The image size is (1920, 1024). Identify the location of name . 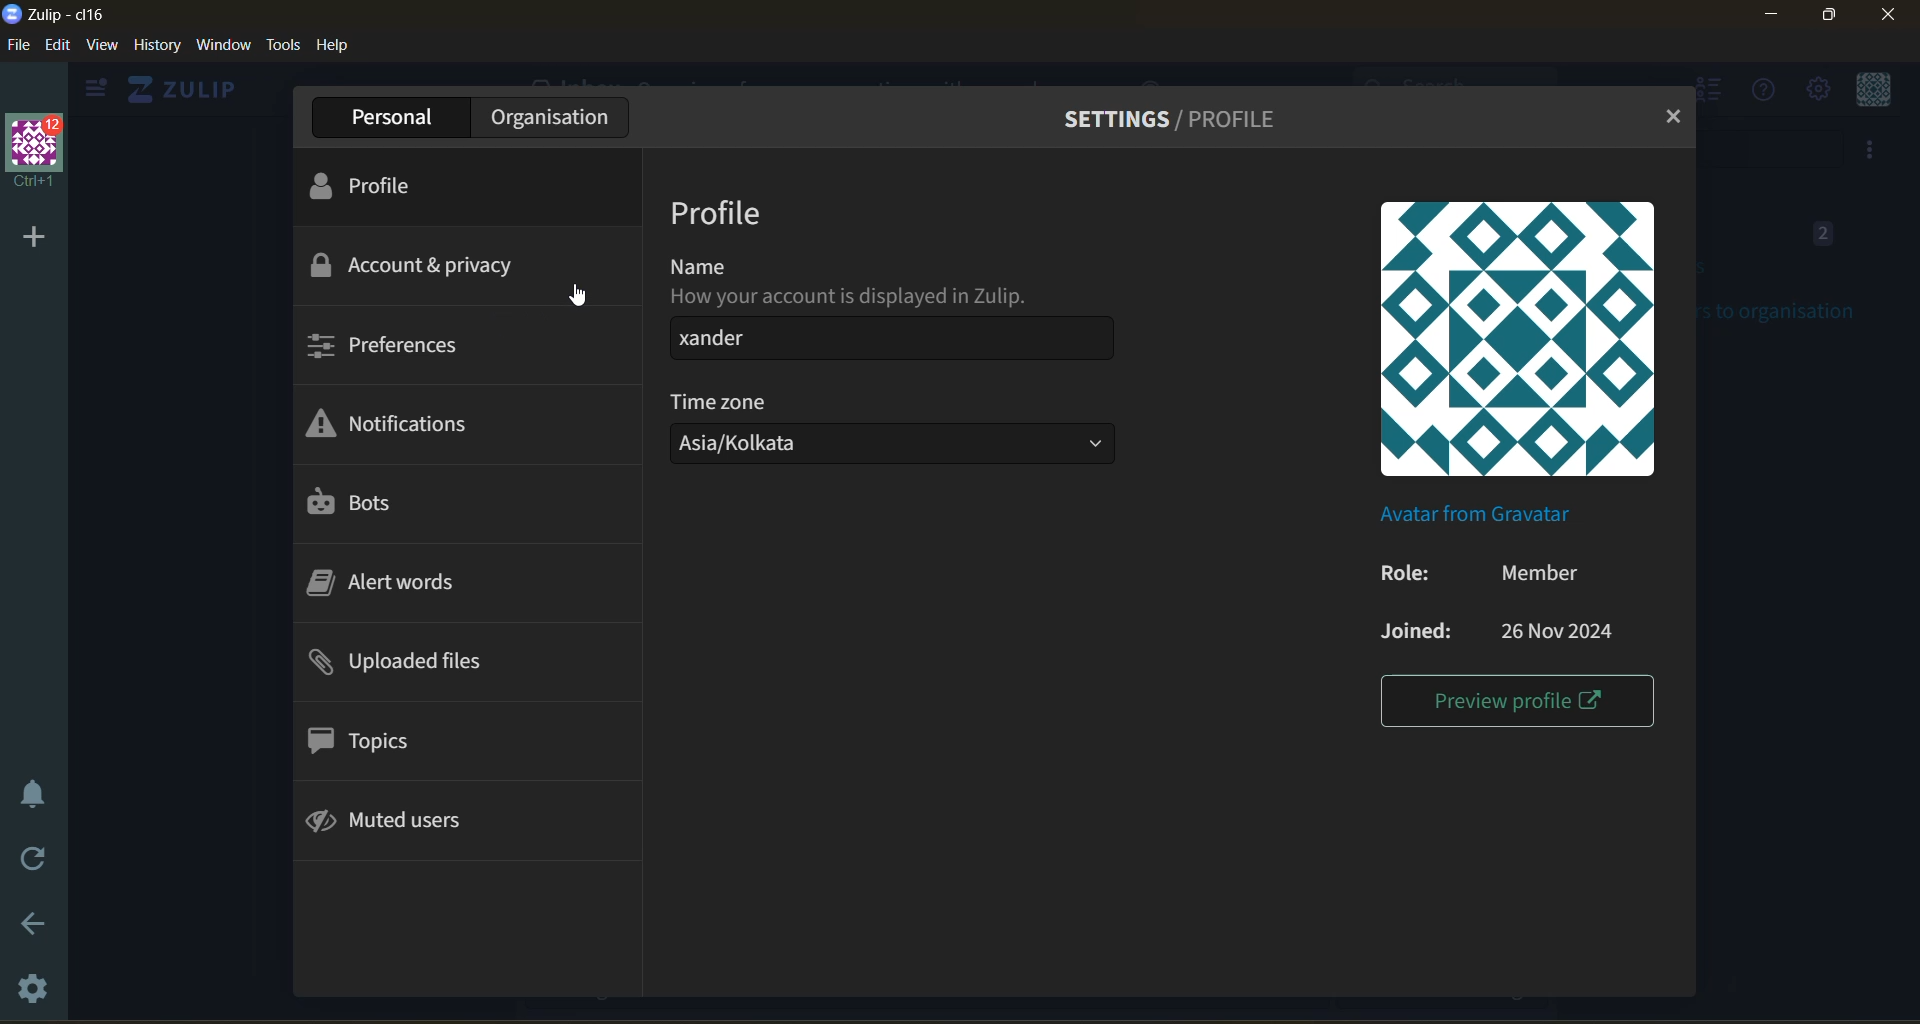
(899, 282).